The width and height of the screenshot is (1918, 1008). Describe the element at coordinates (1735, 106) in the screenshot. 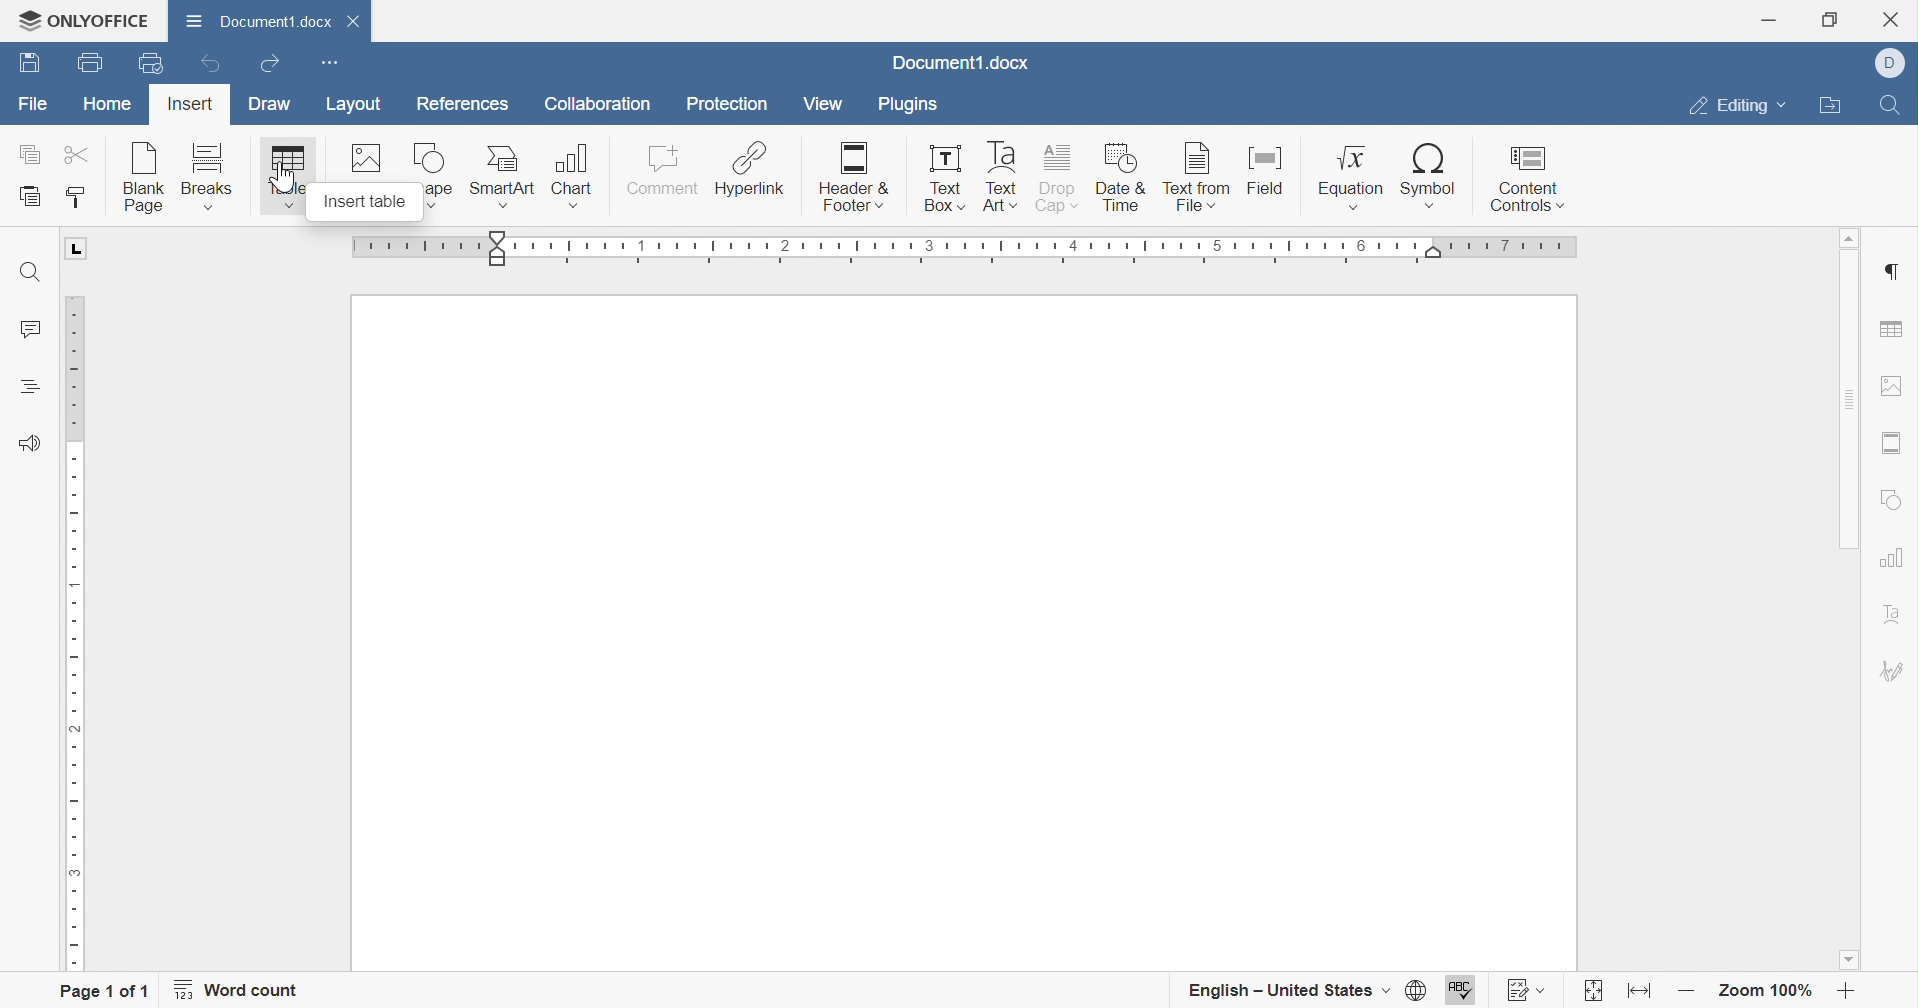

I see `Editing` at that location.